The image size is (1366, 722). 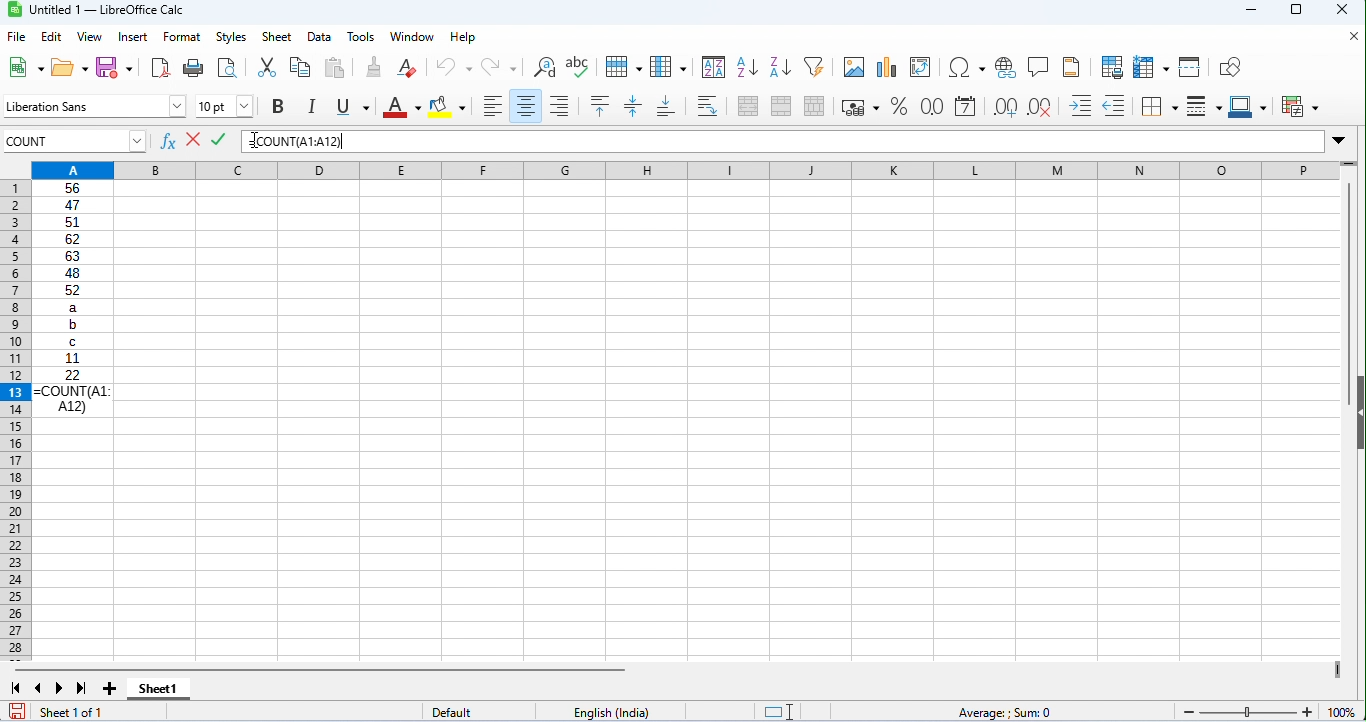 I want to click on previous sheet, so click(x=41, y=688).